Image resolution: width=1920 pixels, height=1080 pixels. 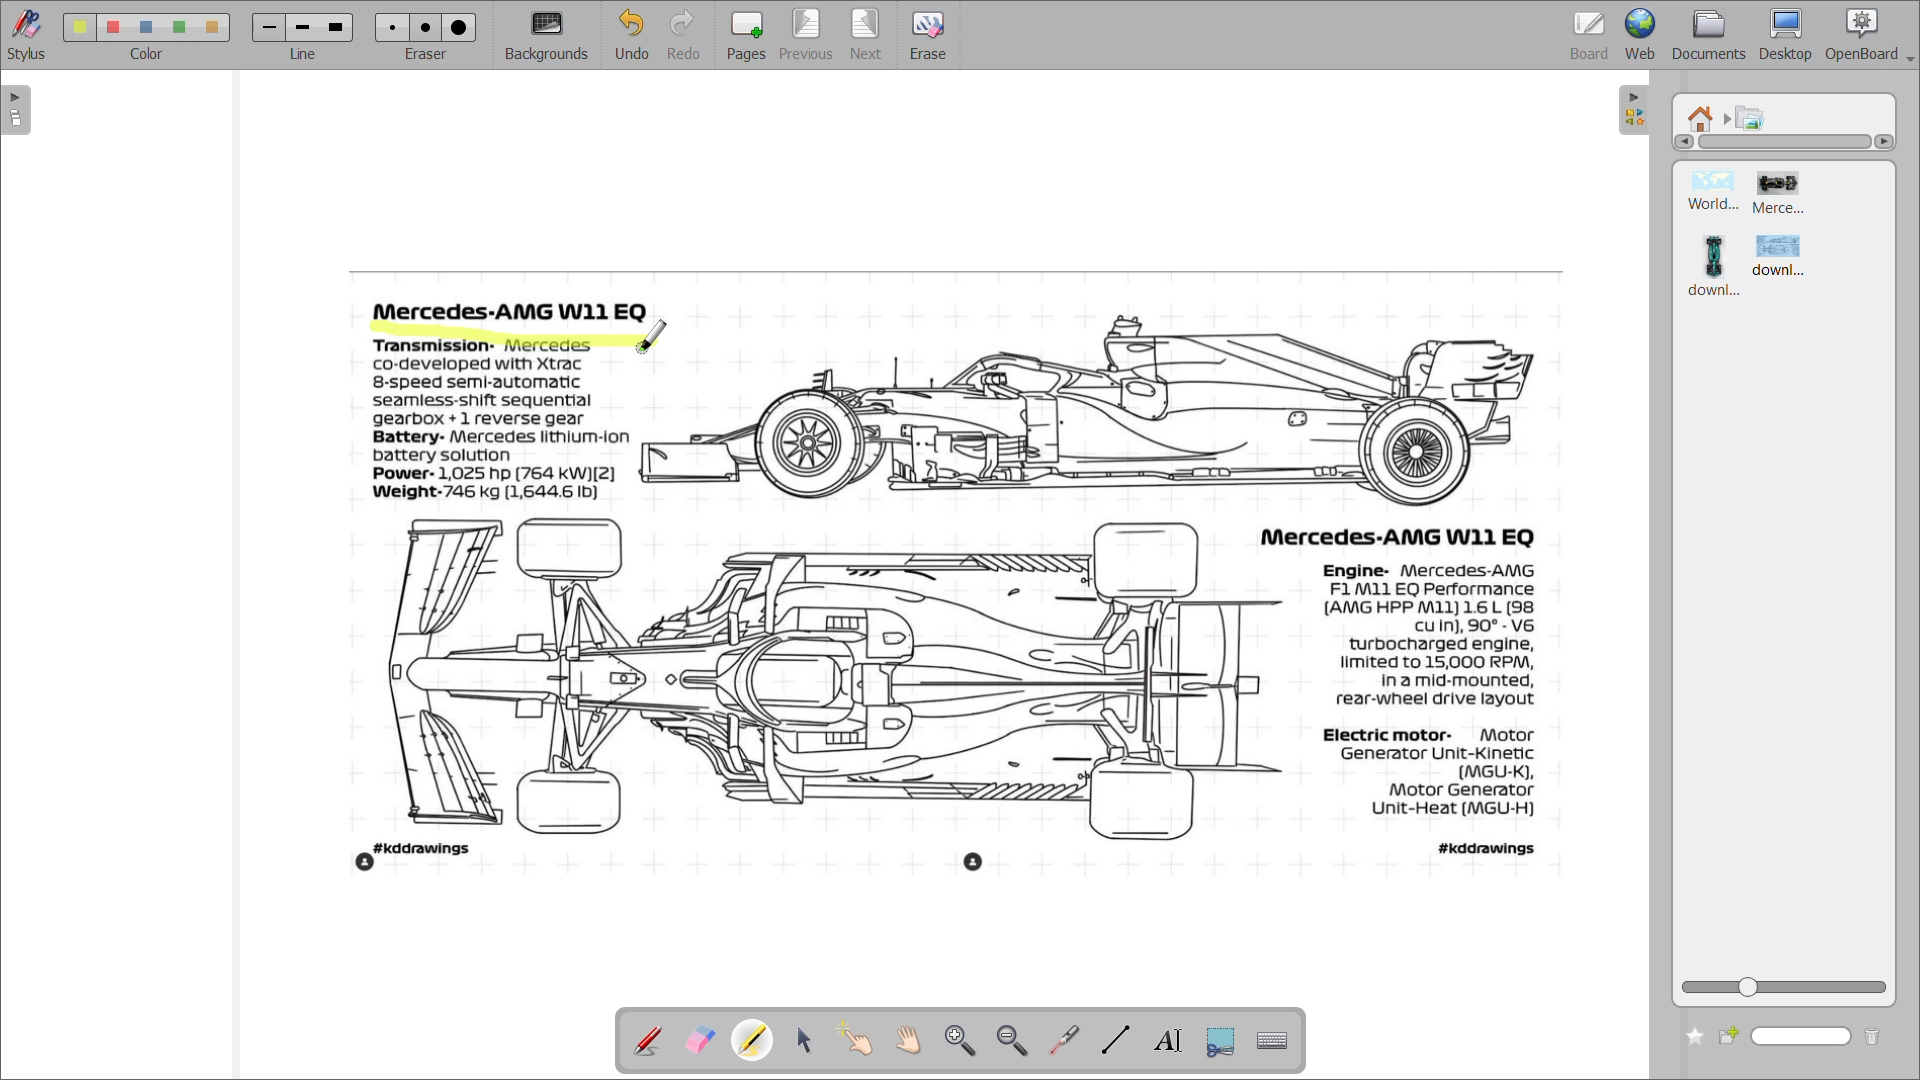 I want to click on color 4, so click(x=180, y=29).